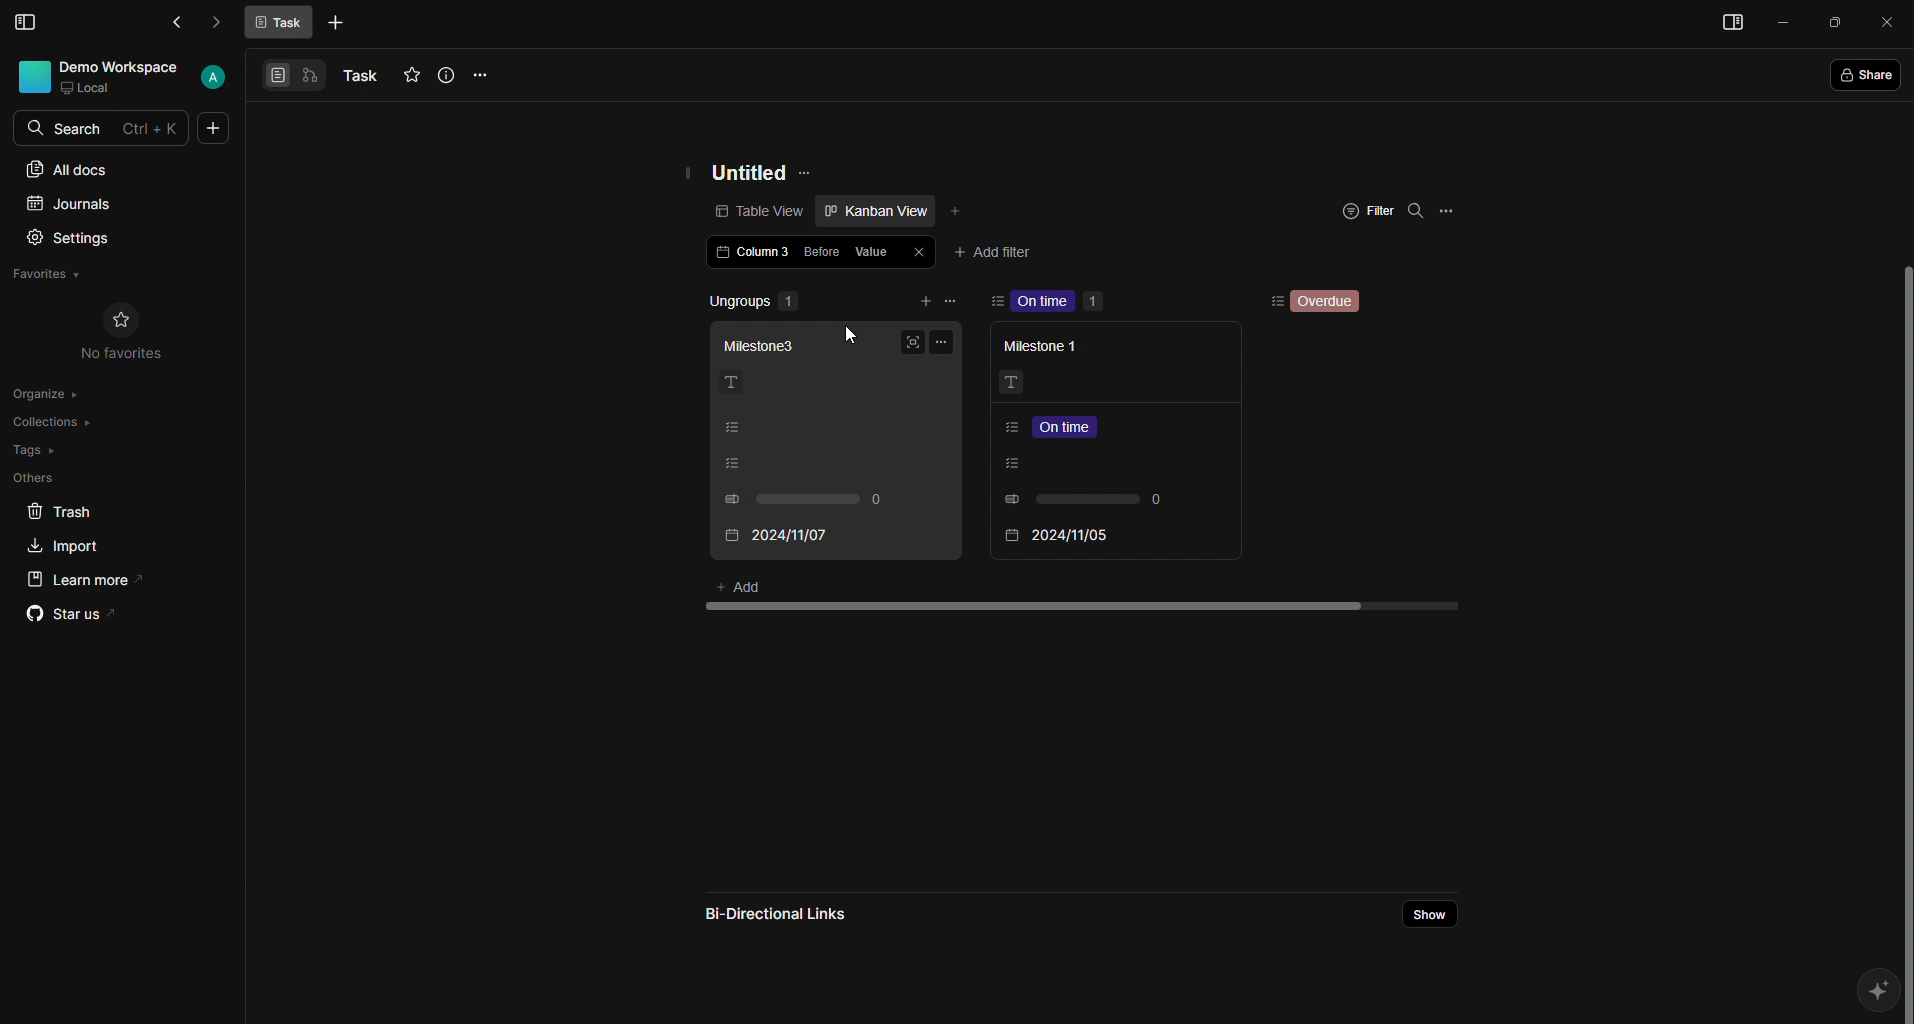 The image size is (1914, 1024). Describe the element at coordinates (1366, 208) in the screenshot. I see `Filter` at that location.